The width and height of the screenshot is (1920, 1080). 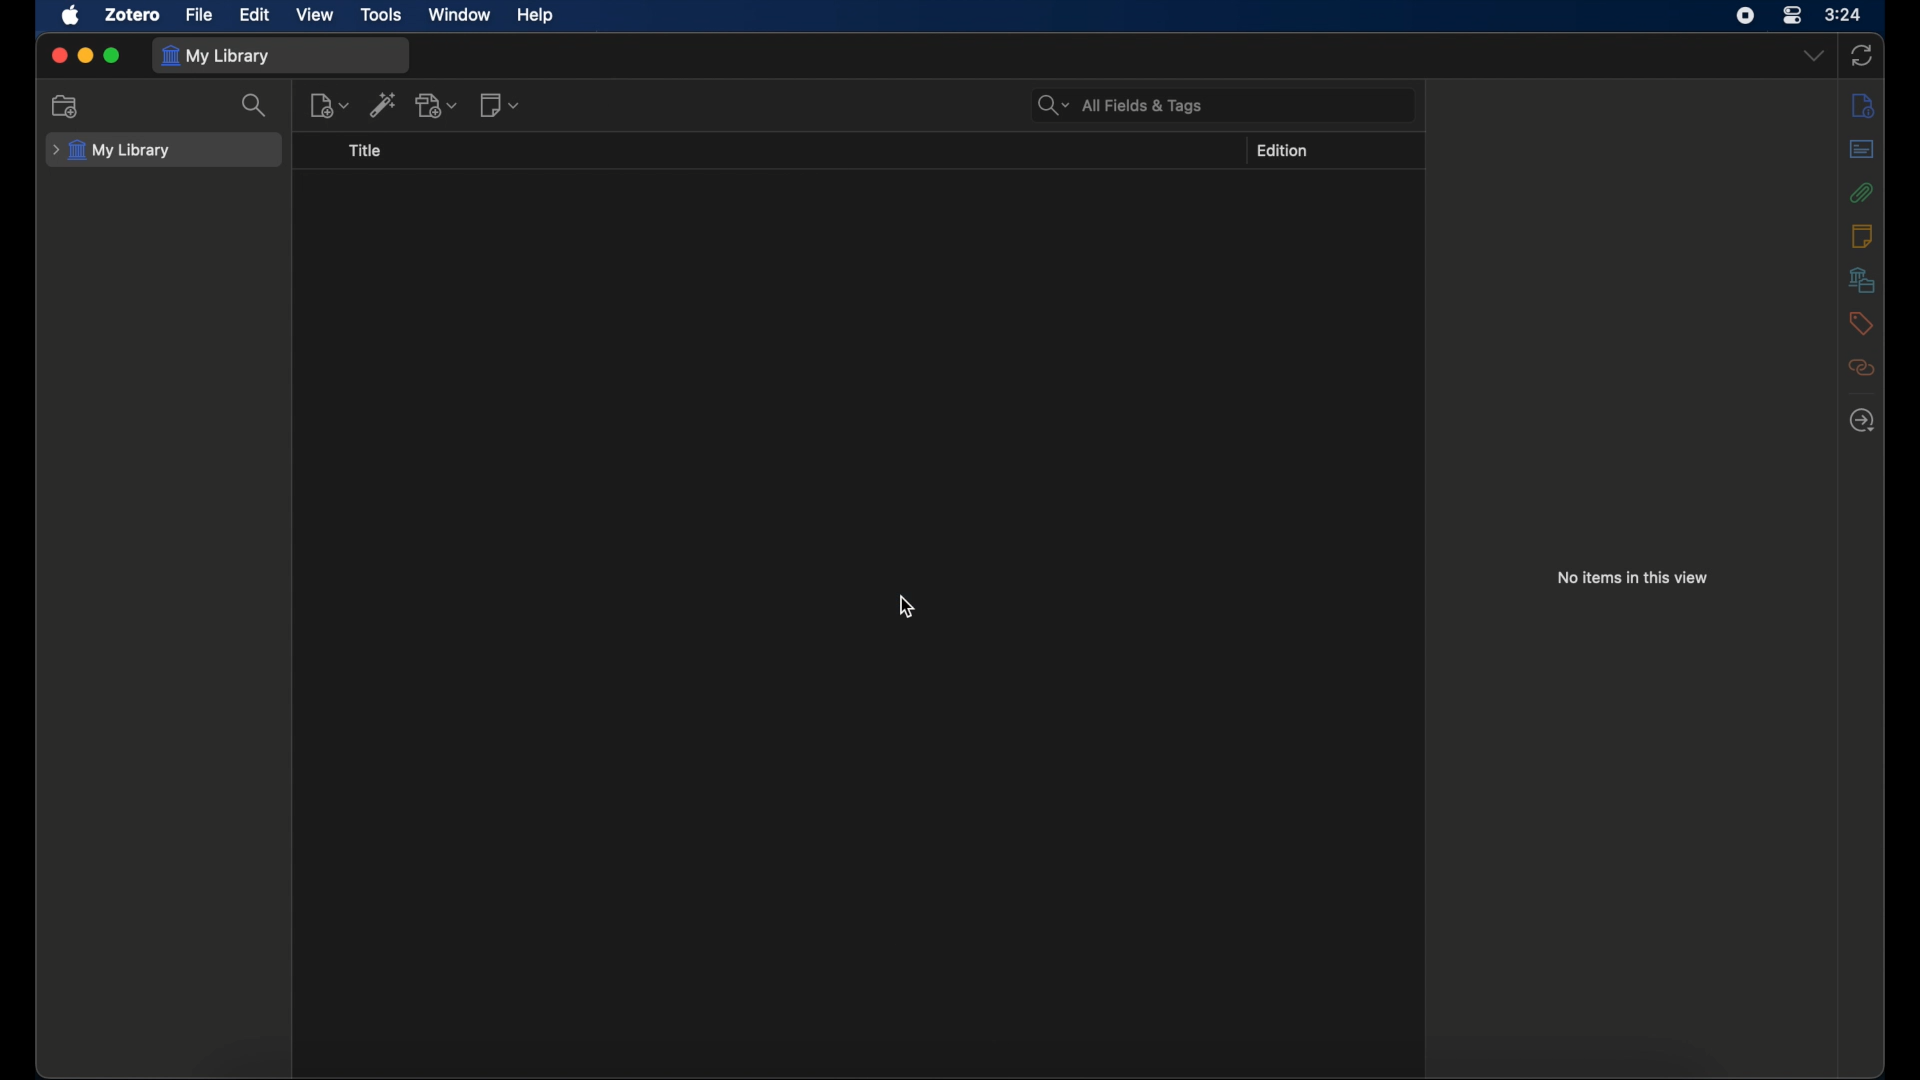 What do you see at coordinates (383, 105) in the screenshot?
I see `add item by identifier` at bounding box center [383, 105].